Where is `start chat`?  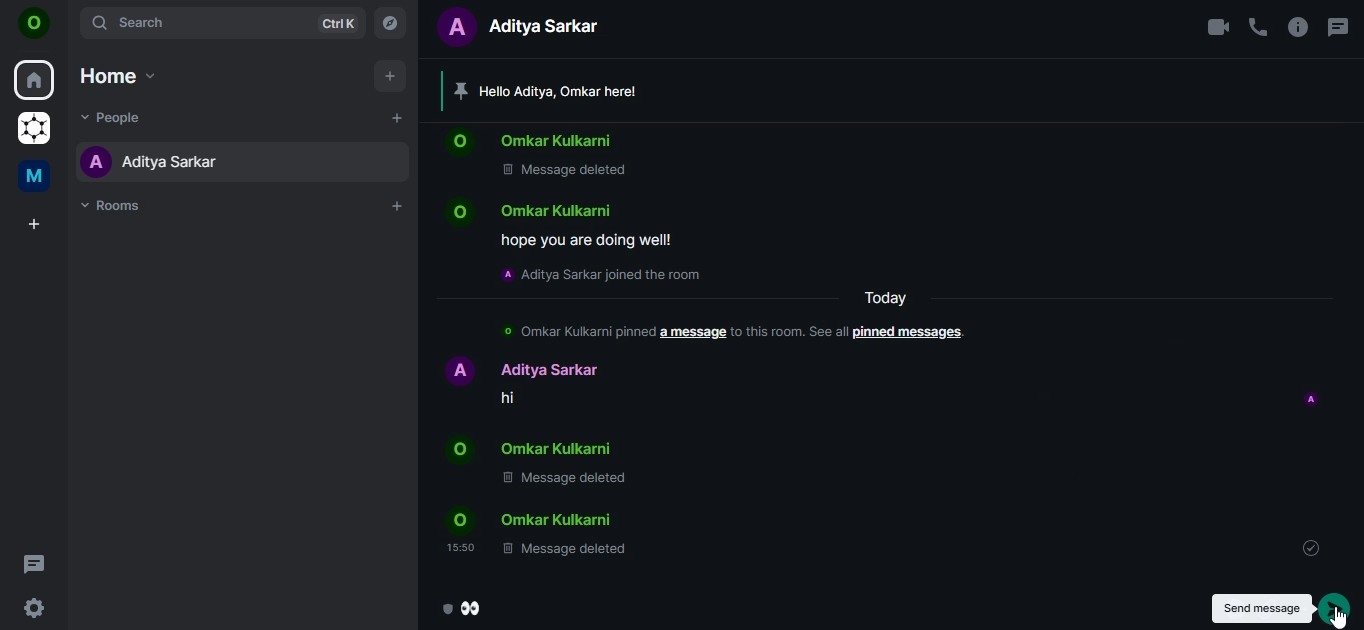 start chat is located at coordinates (396, 120).